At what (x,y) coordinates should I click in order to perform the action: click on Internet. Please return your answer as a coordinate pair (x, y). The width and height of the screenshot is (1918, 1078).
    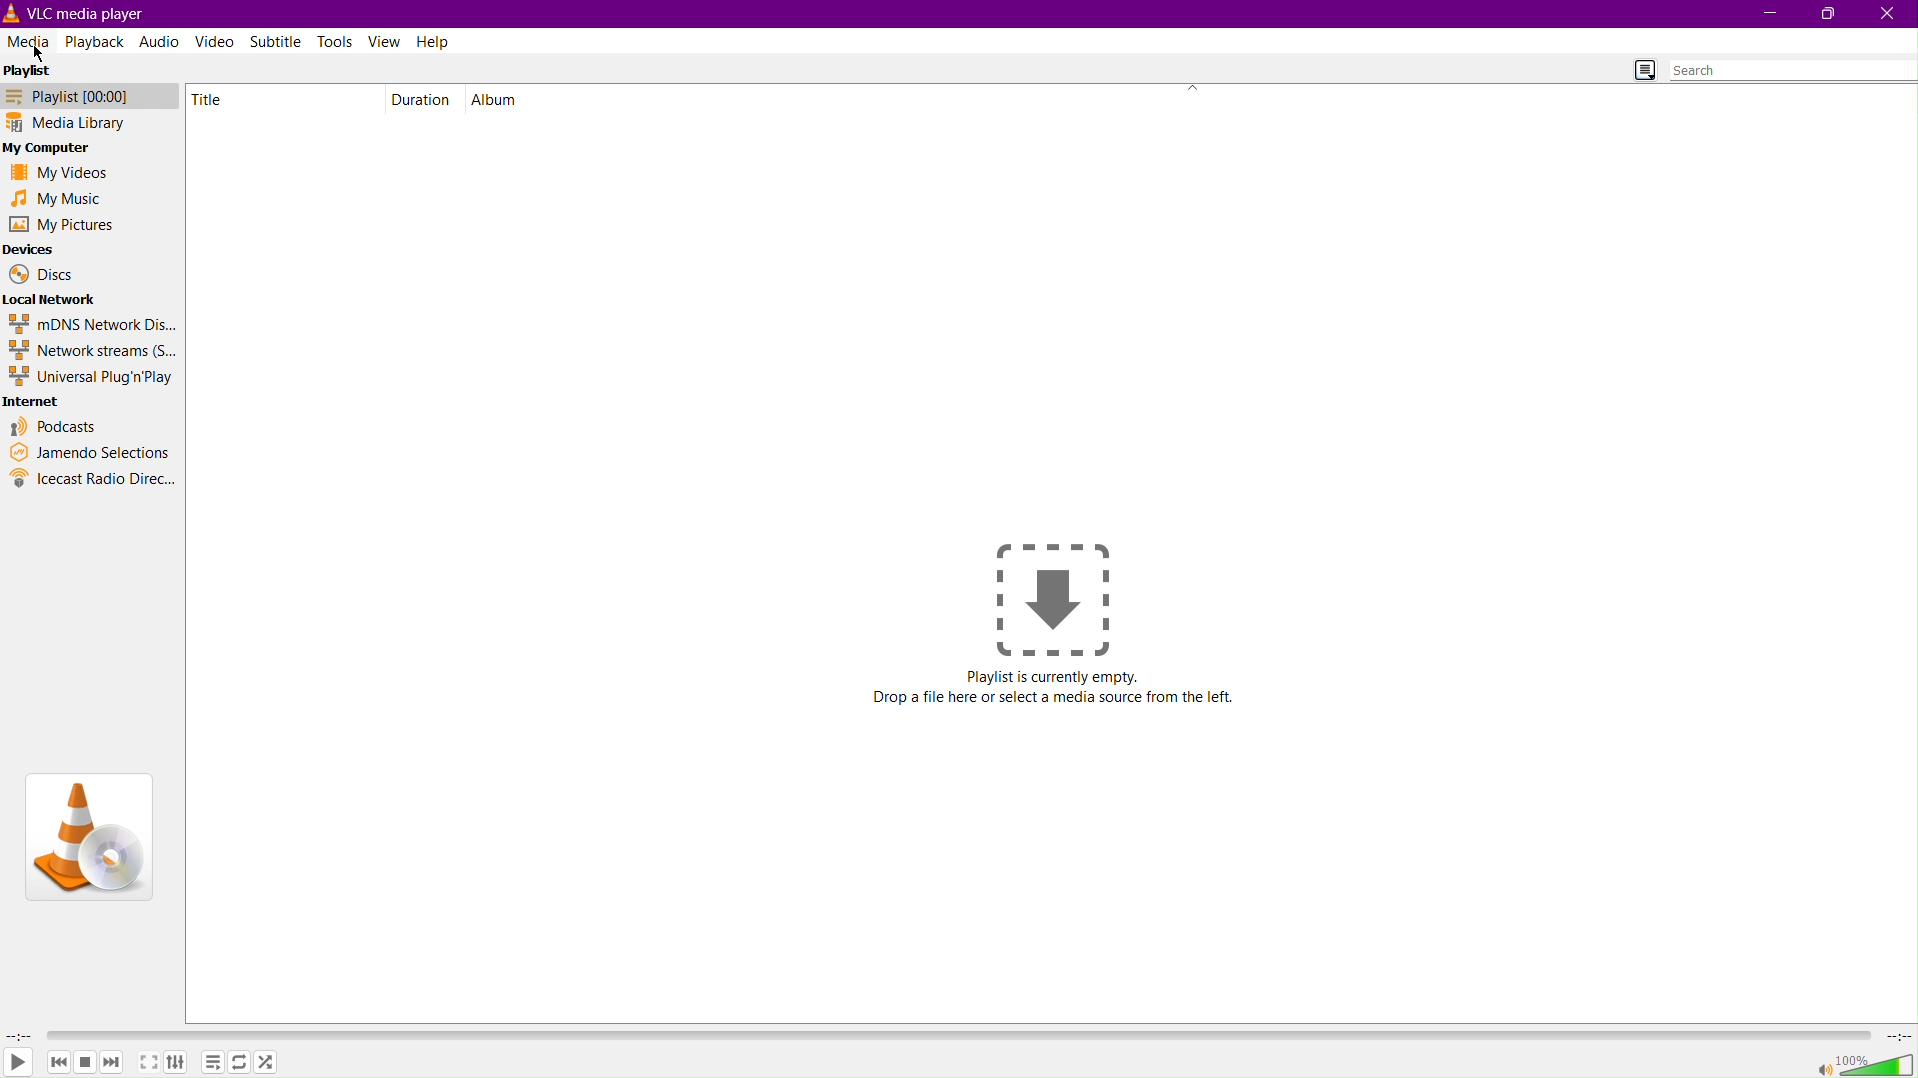
    Looking at the image, I should click on (38, 403).